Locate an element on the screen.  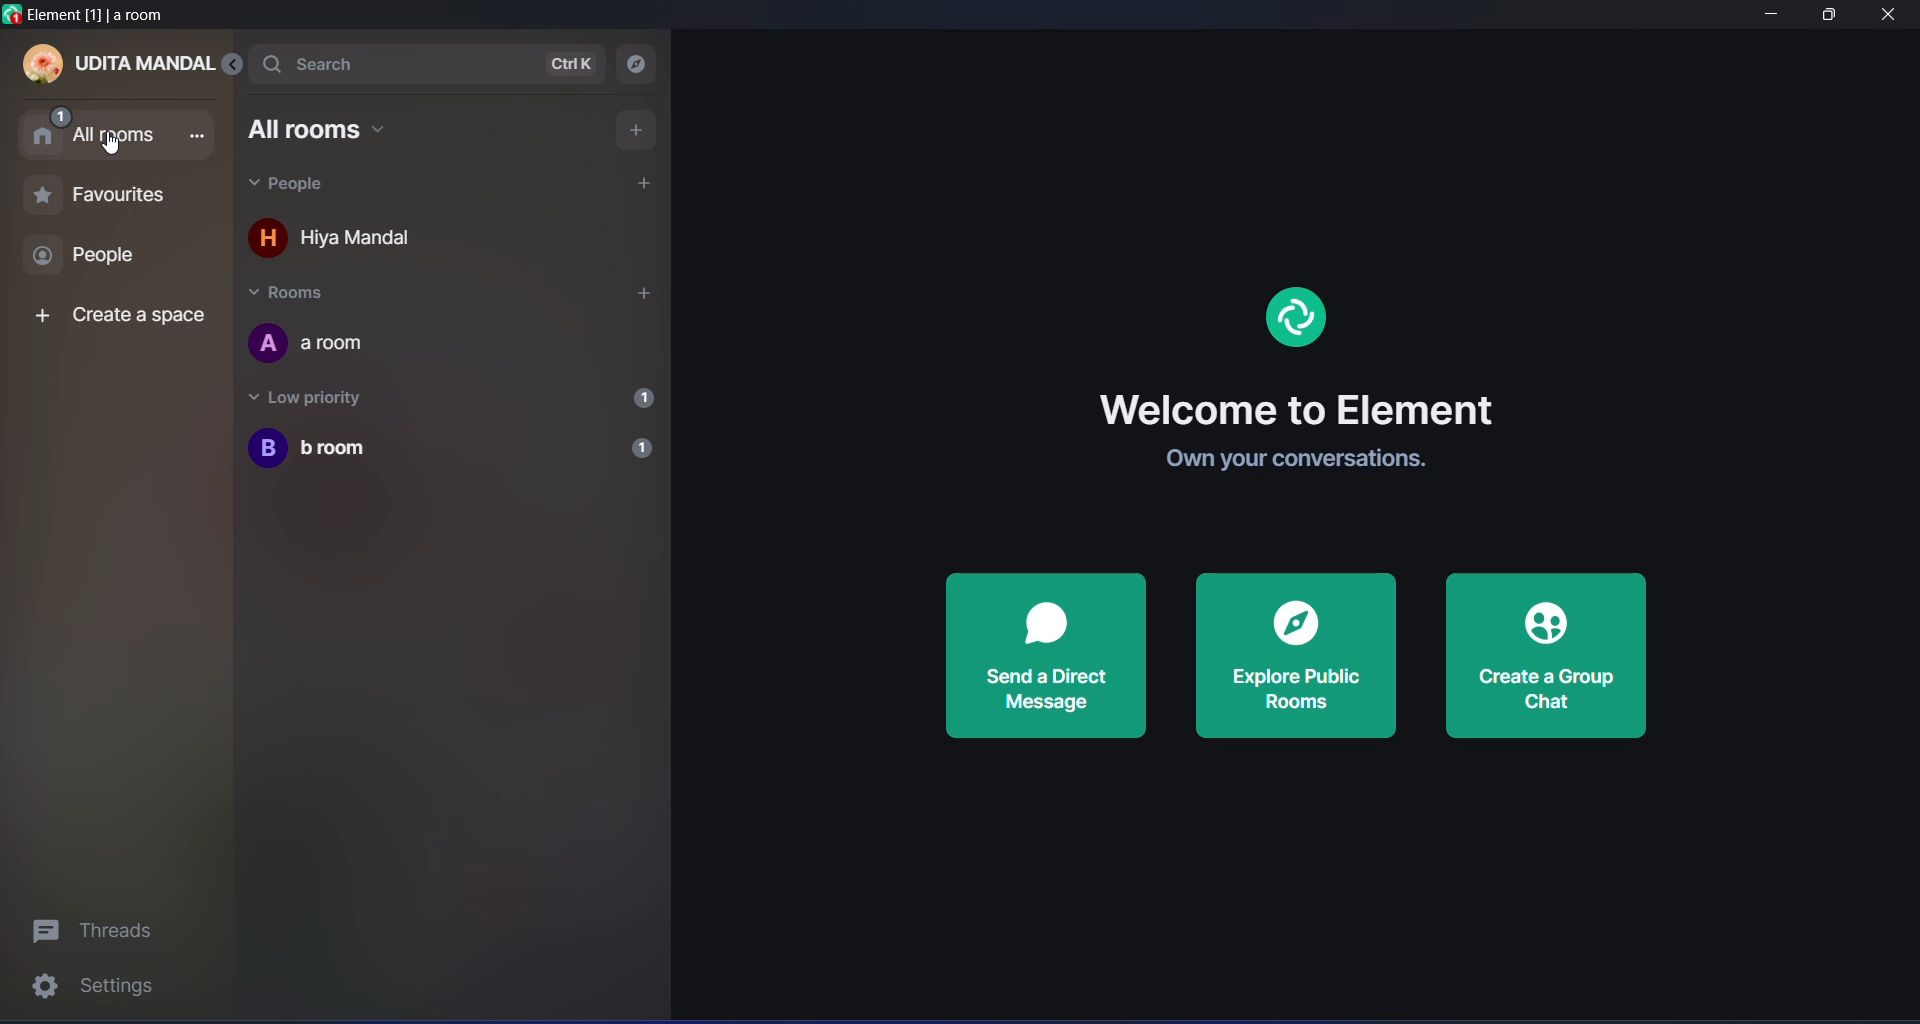
Close  is located at coordinates (1894, 16).